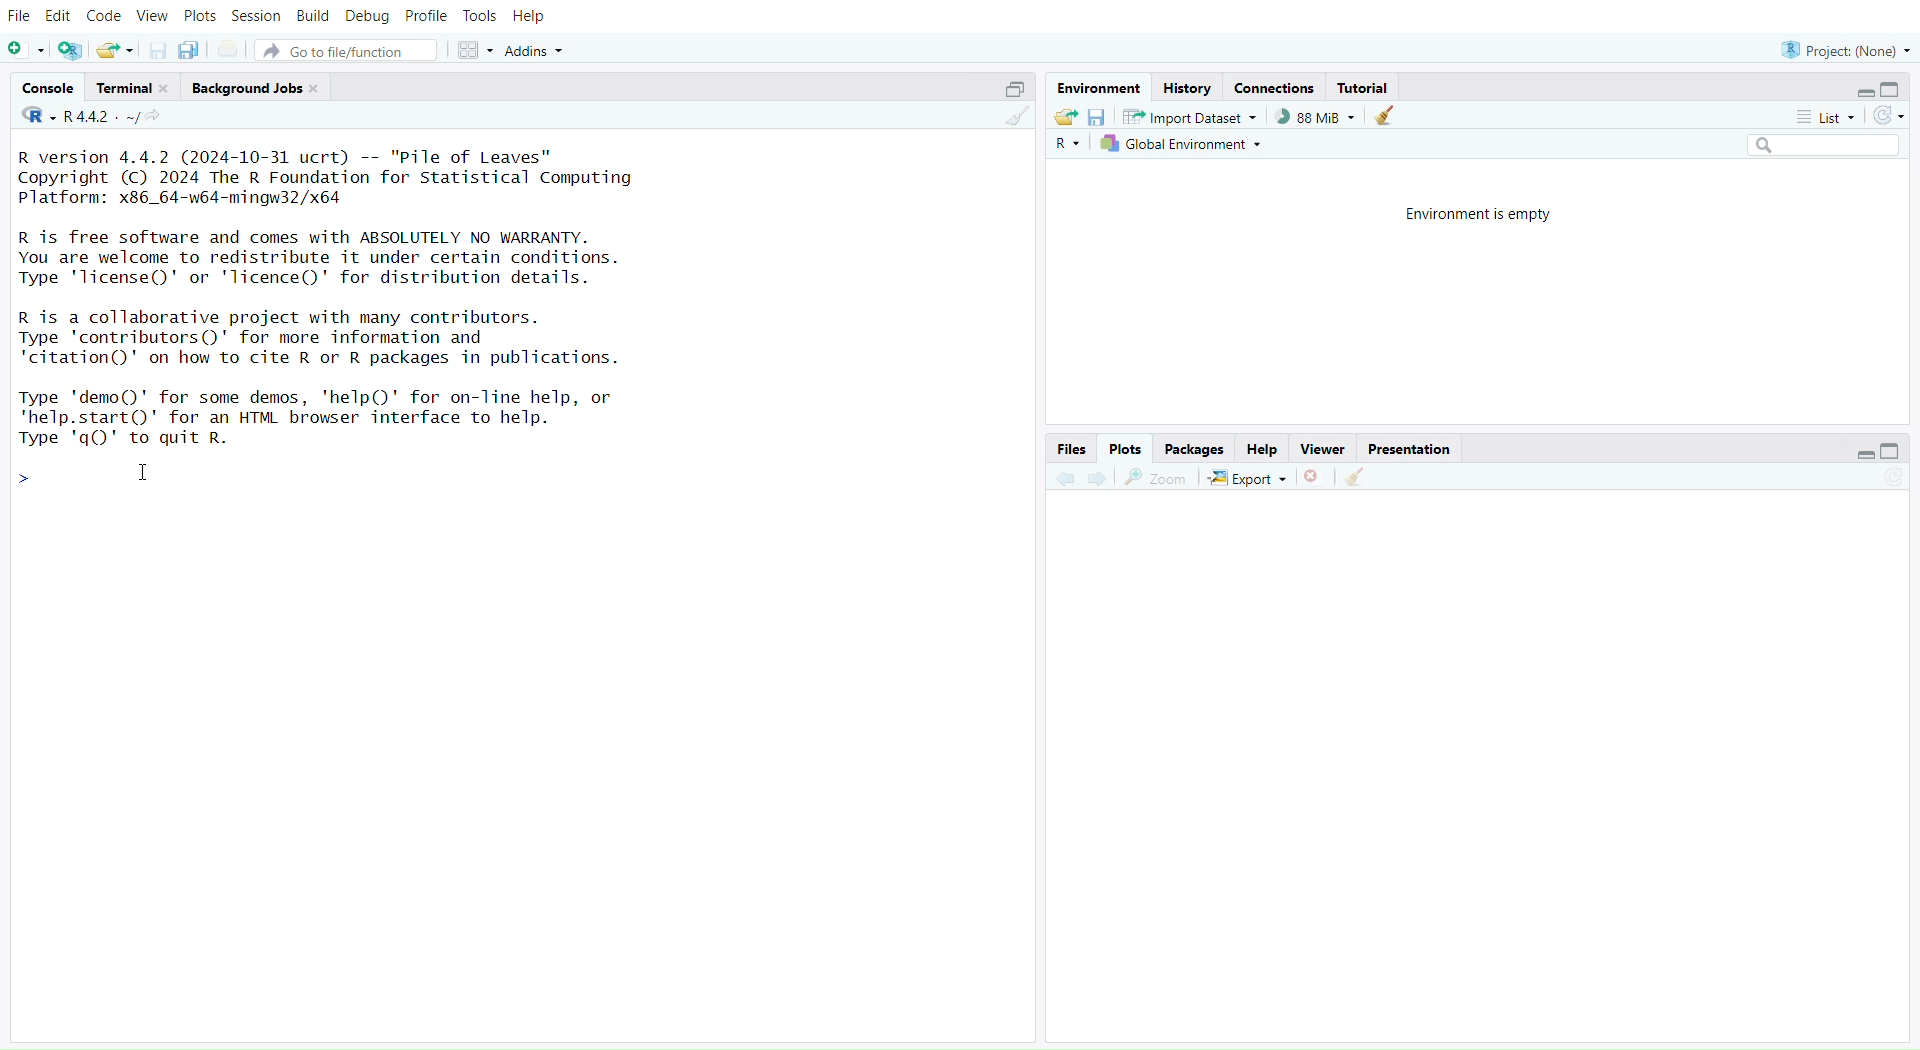 The height and width of the screenshot is (1050, 1920). Describe the element at coordinates (1894, 90) in the screenshot. I see `collapse` at that location.